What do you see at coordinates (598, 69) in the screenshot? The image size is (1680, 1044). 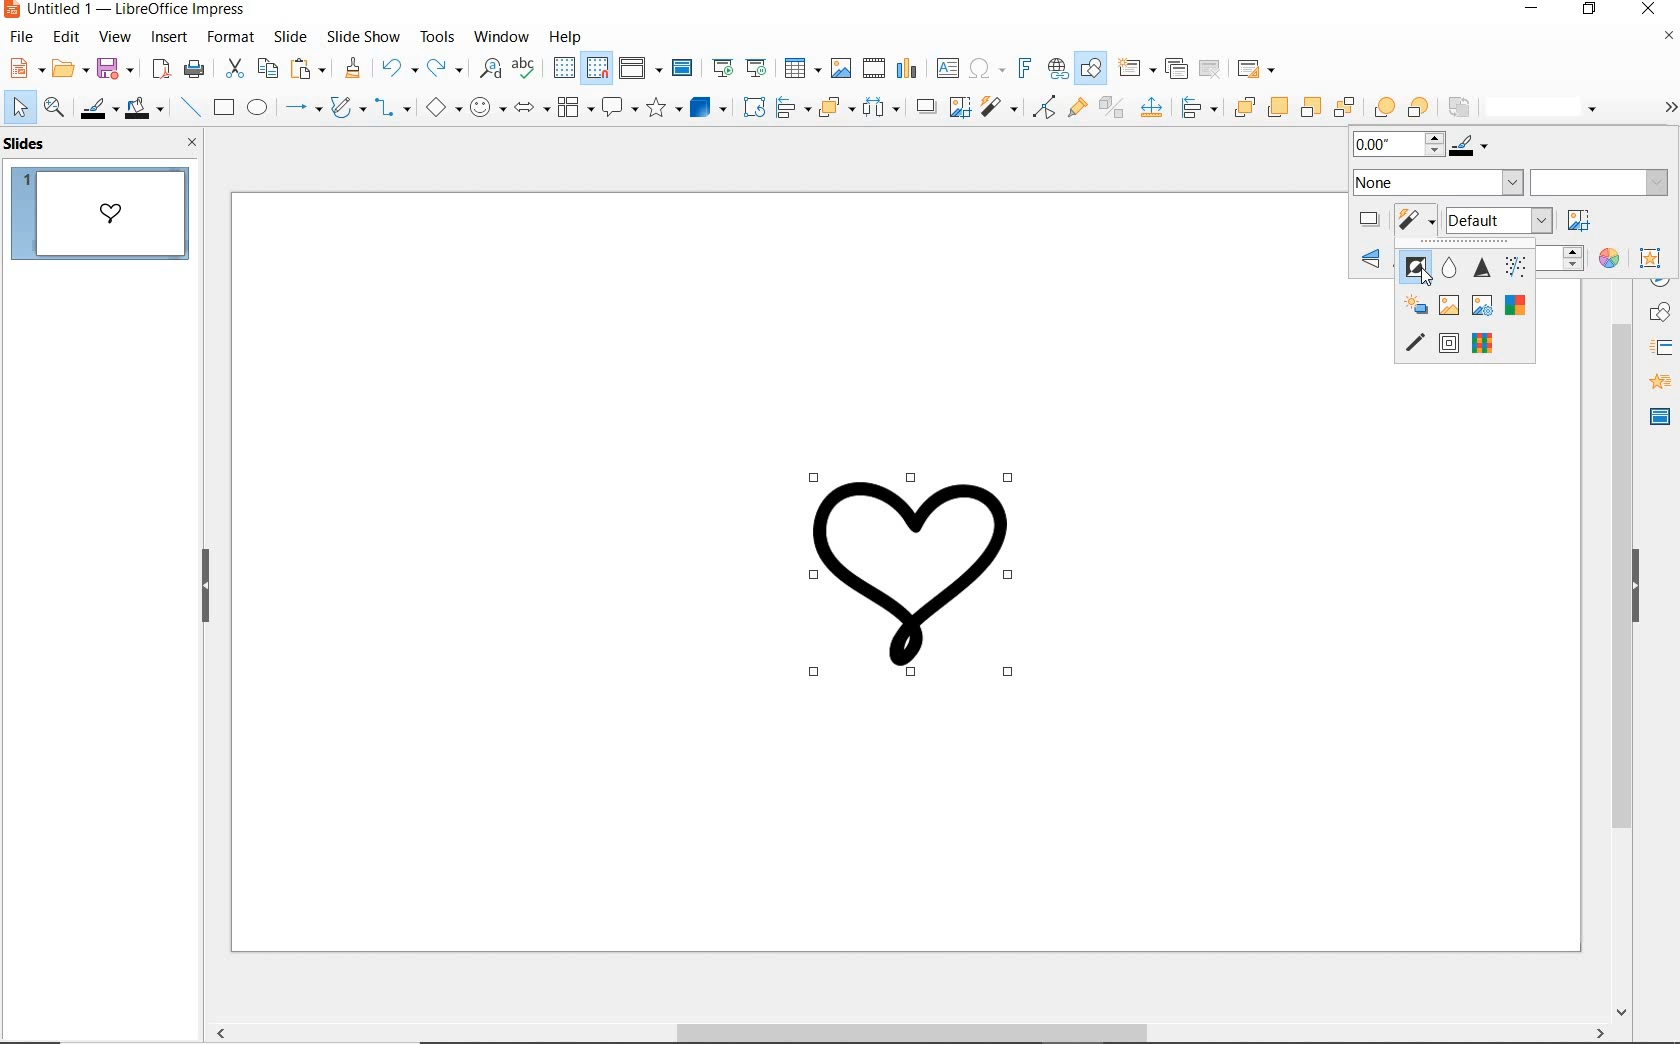 I see `snap to grid` at bounding box center [598, 69].